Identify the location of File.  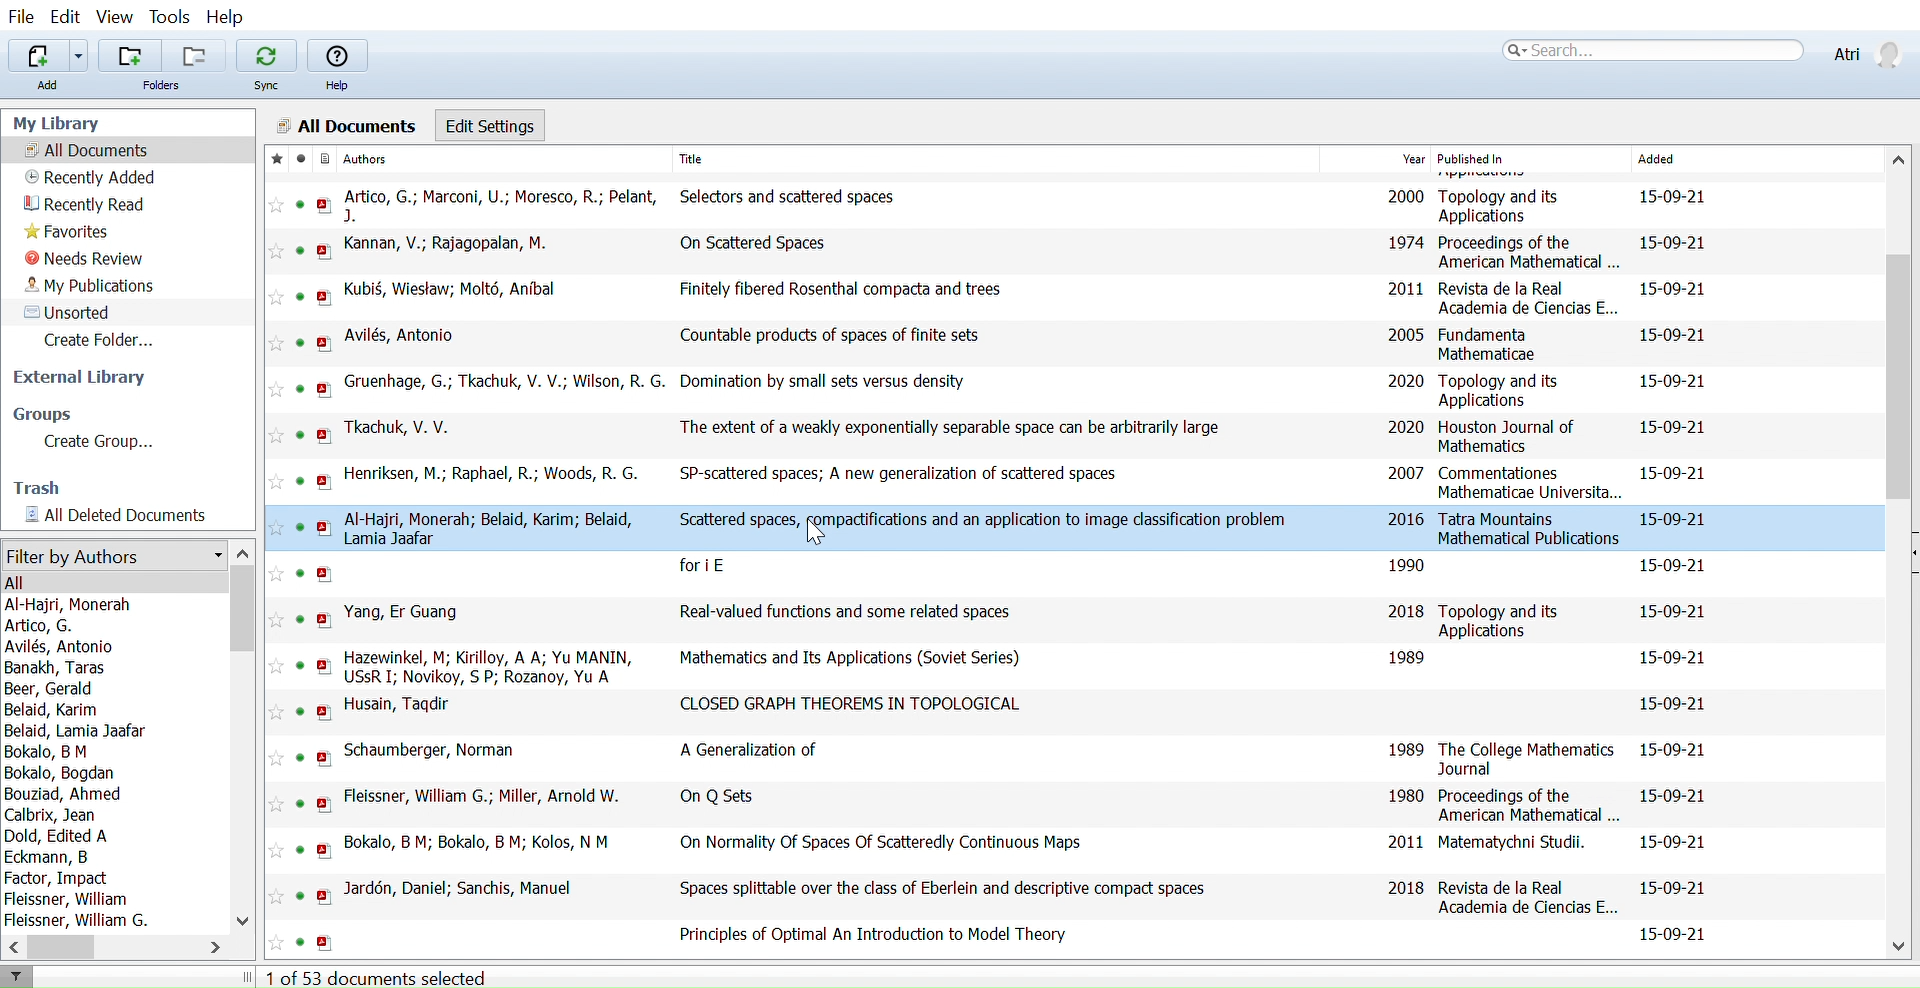
(21, 16).